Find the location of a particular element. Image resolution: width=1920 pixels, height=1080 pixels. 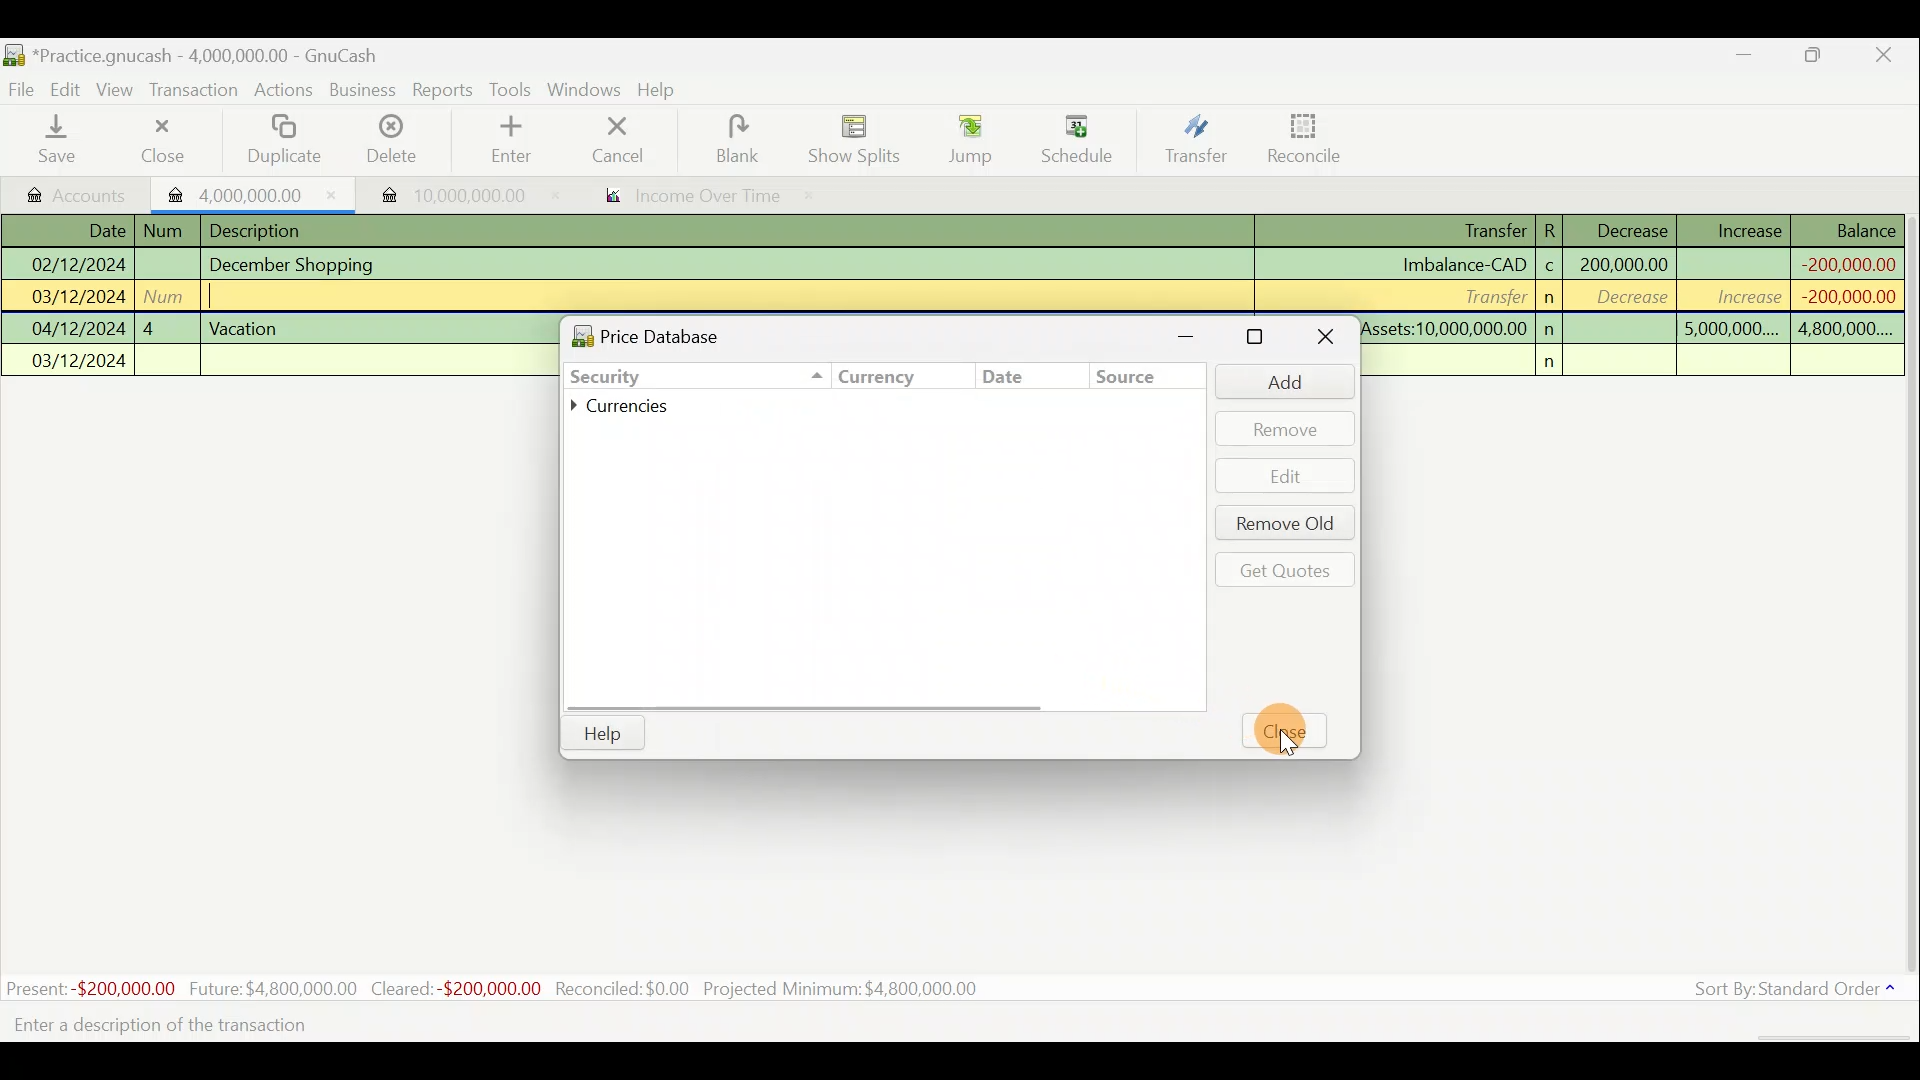

Remove is located at coordinates (1285, 428).